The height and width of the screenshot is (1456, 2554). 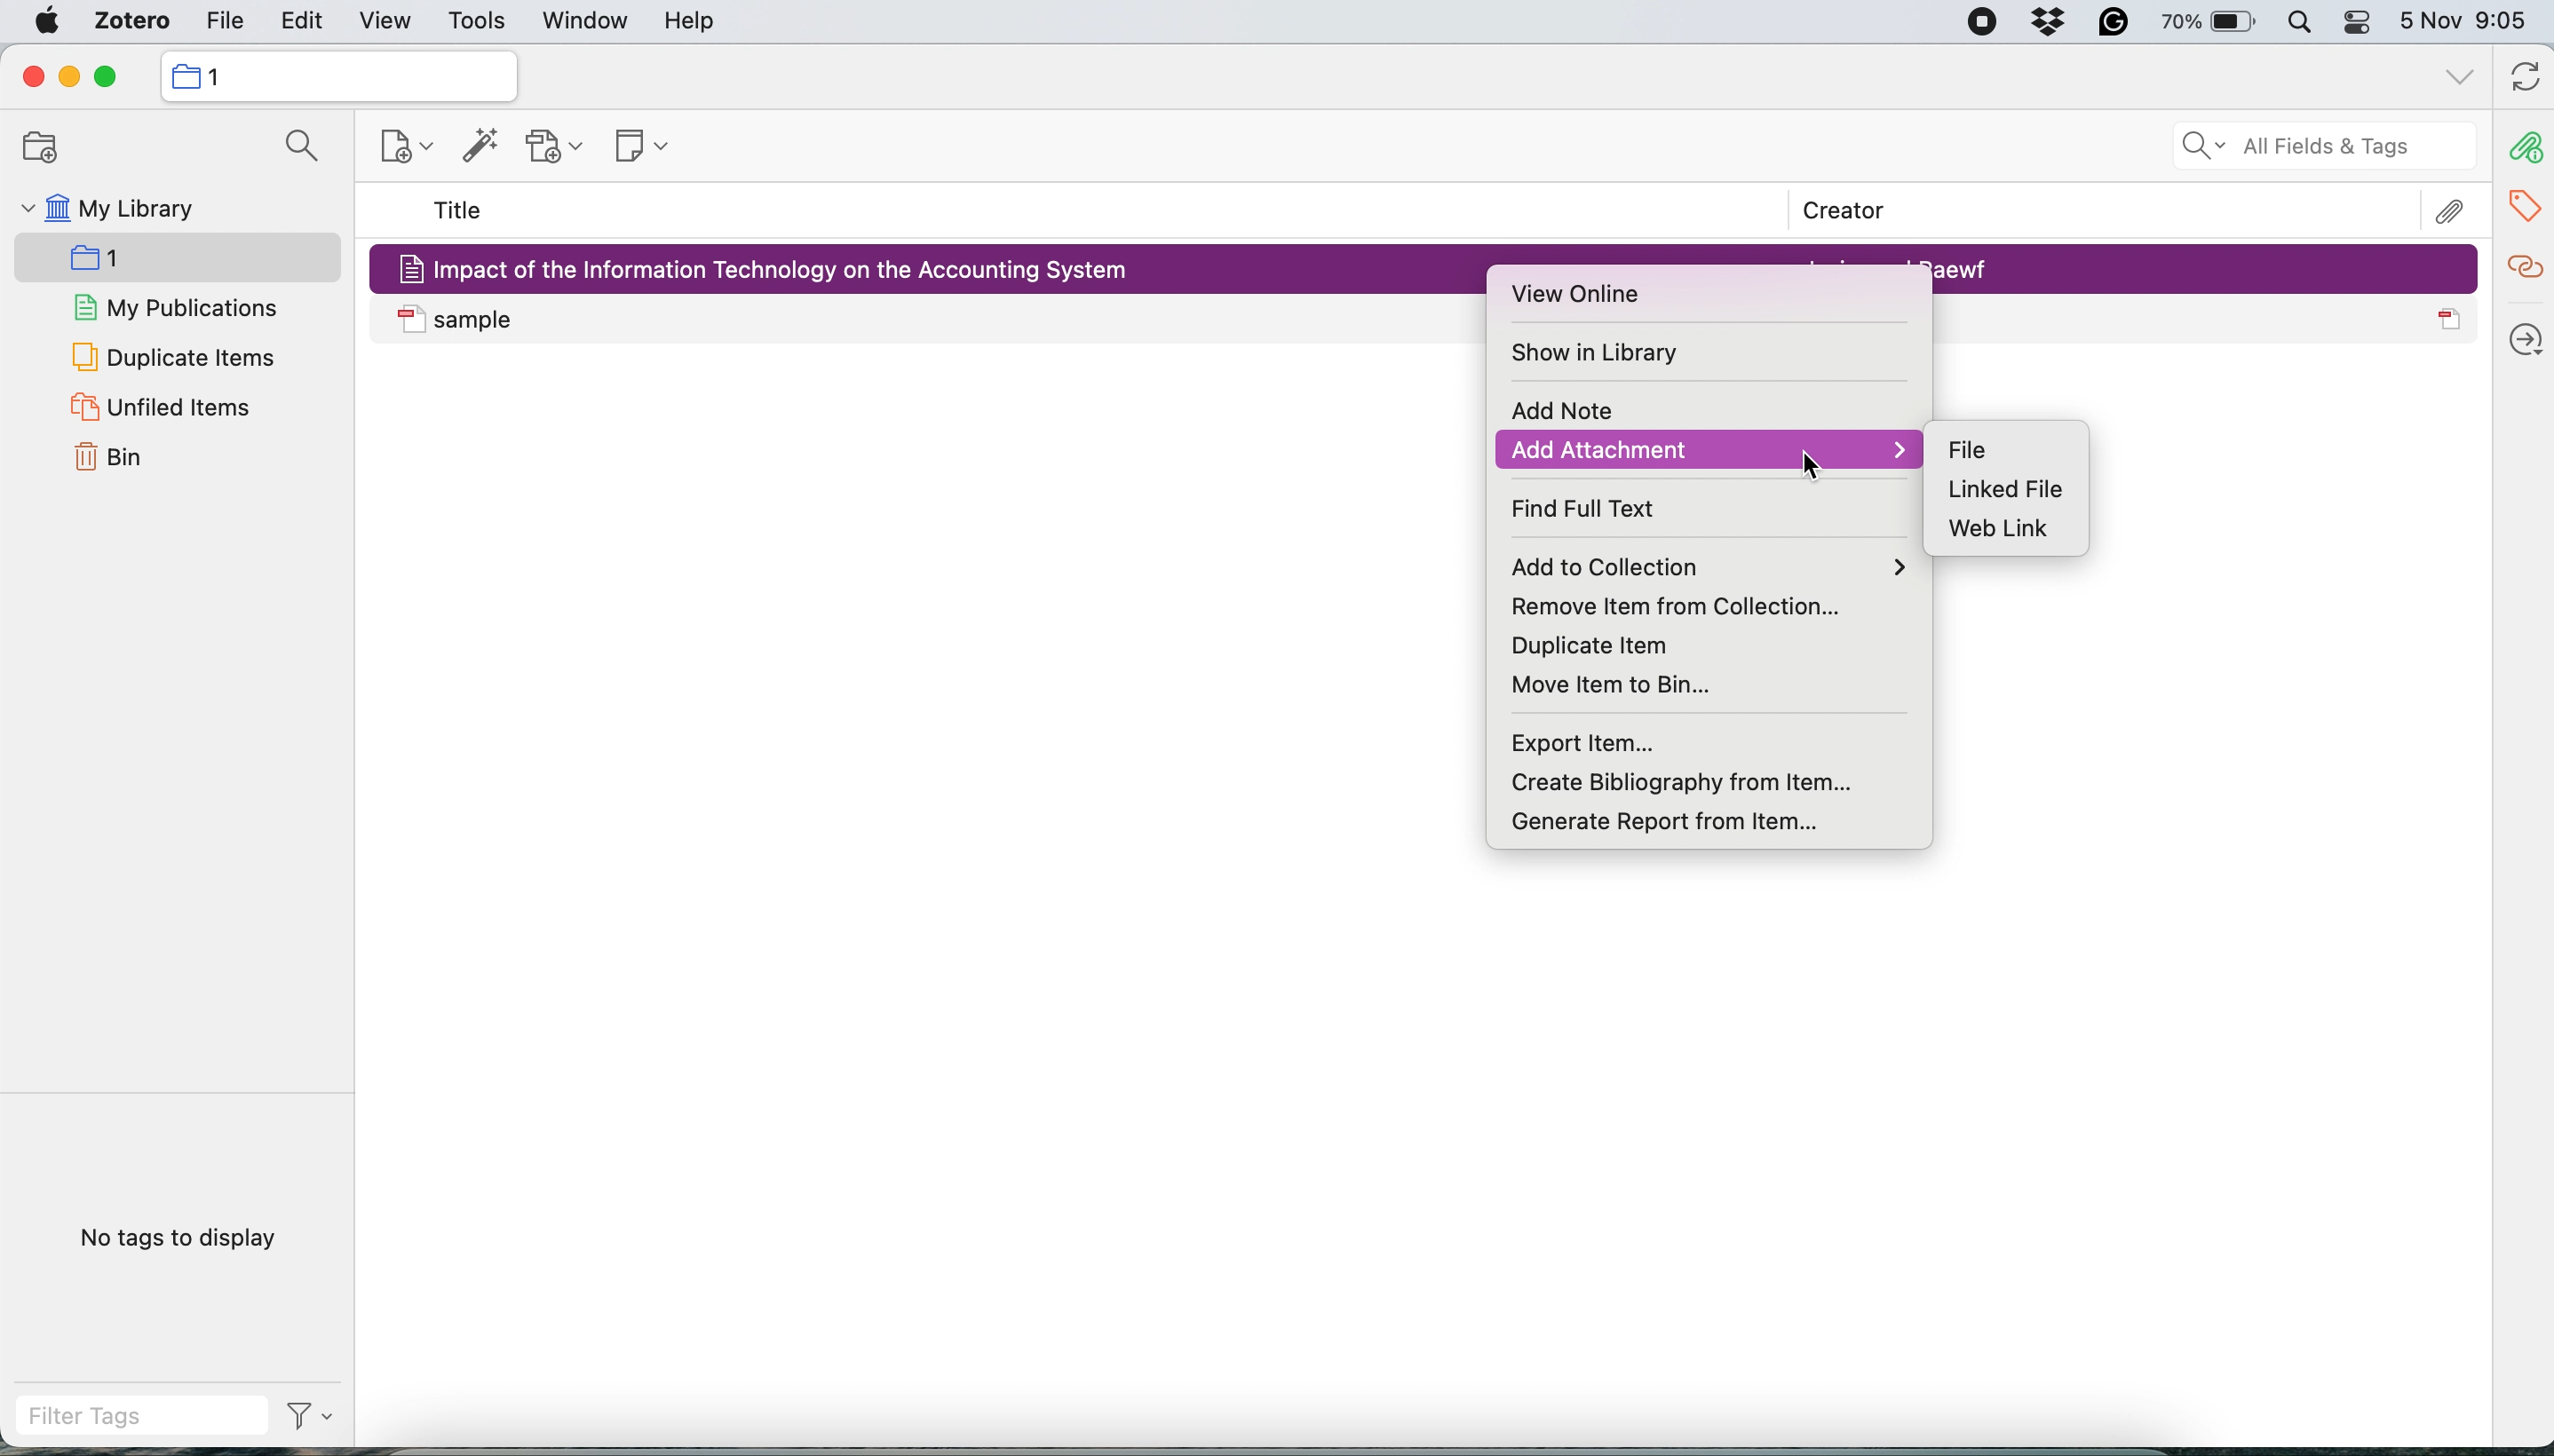 What do you see at coordinates (2005, 491) in the screenshot?
I see `linked file` at bounding box center [2005, 491].